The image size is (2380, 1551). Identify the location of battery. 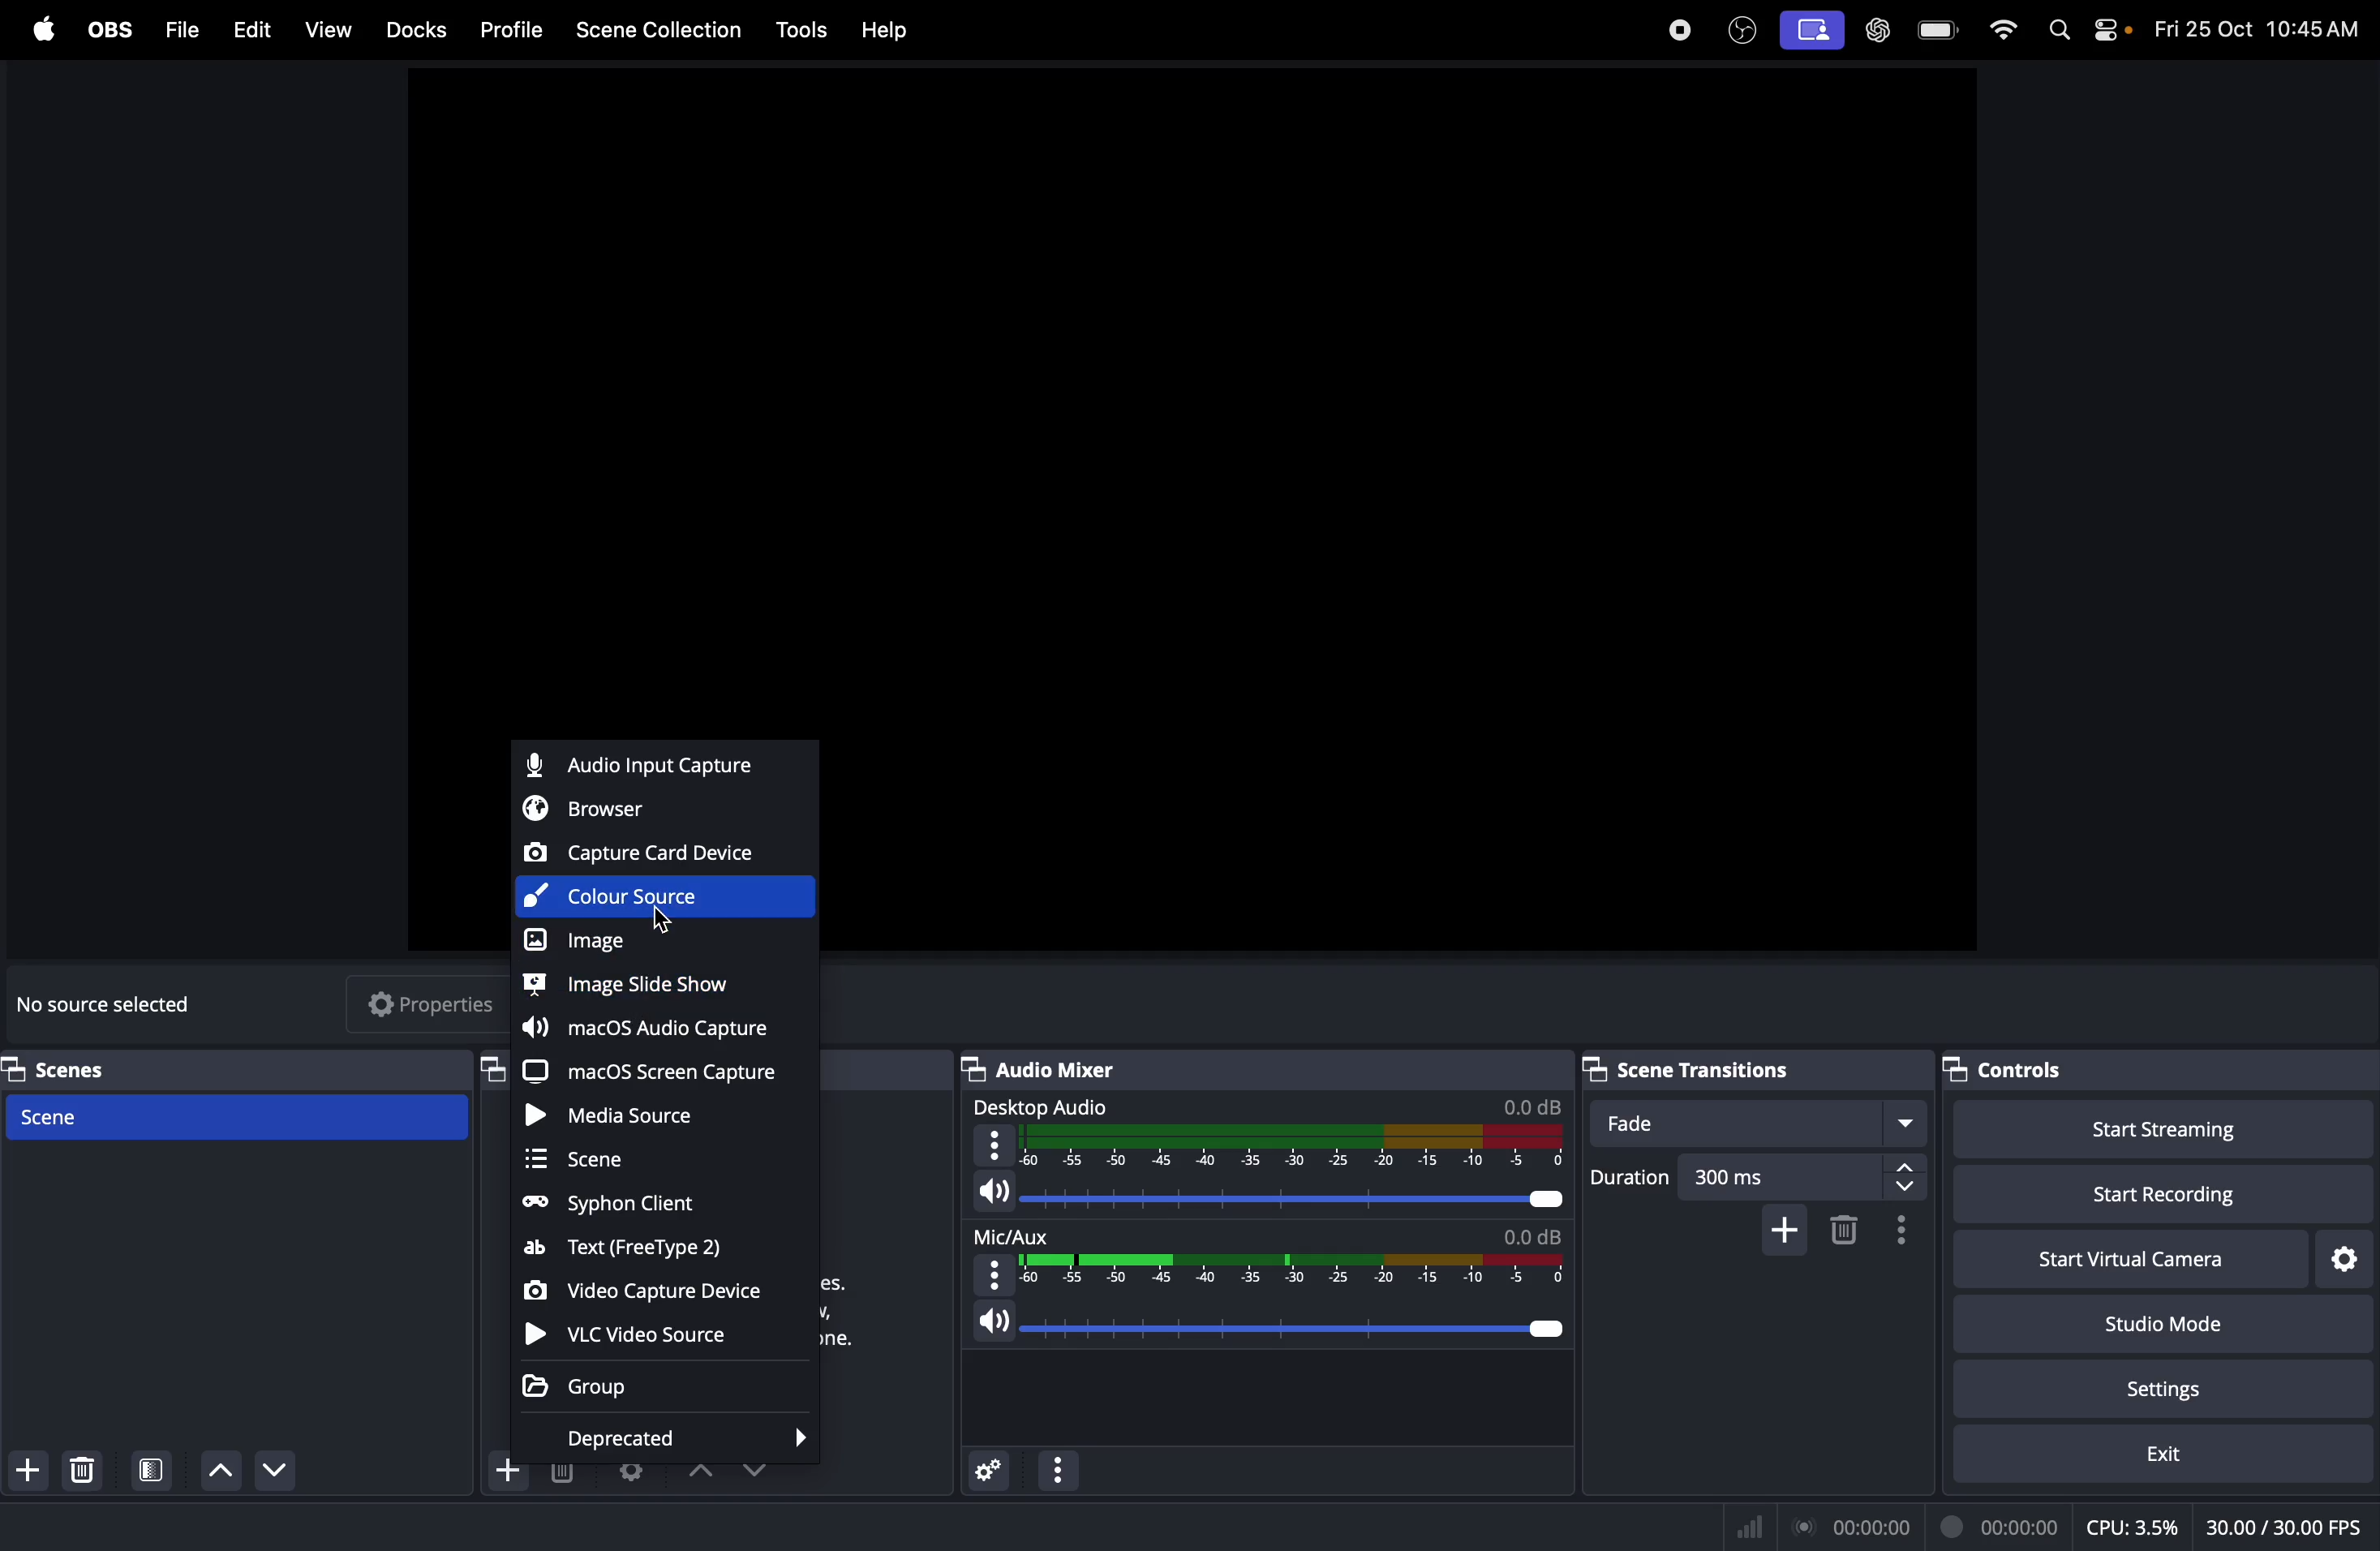
(1942, 29).